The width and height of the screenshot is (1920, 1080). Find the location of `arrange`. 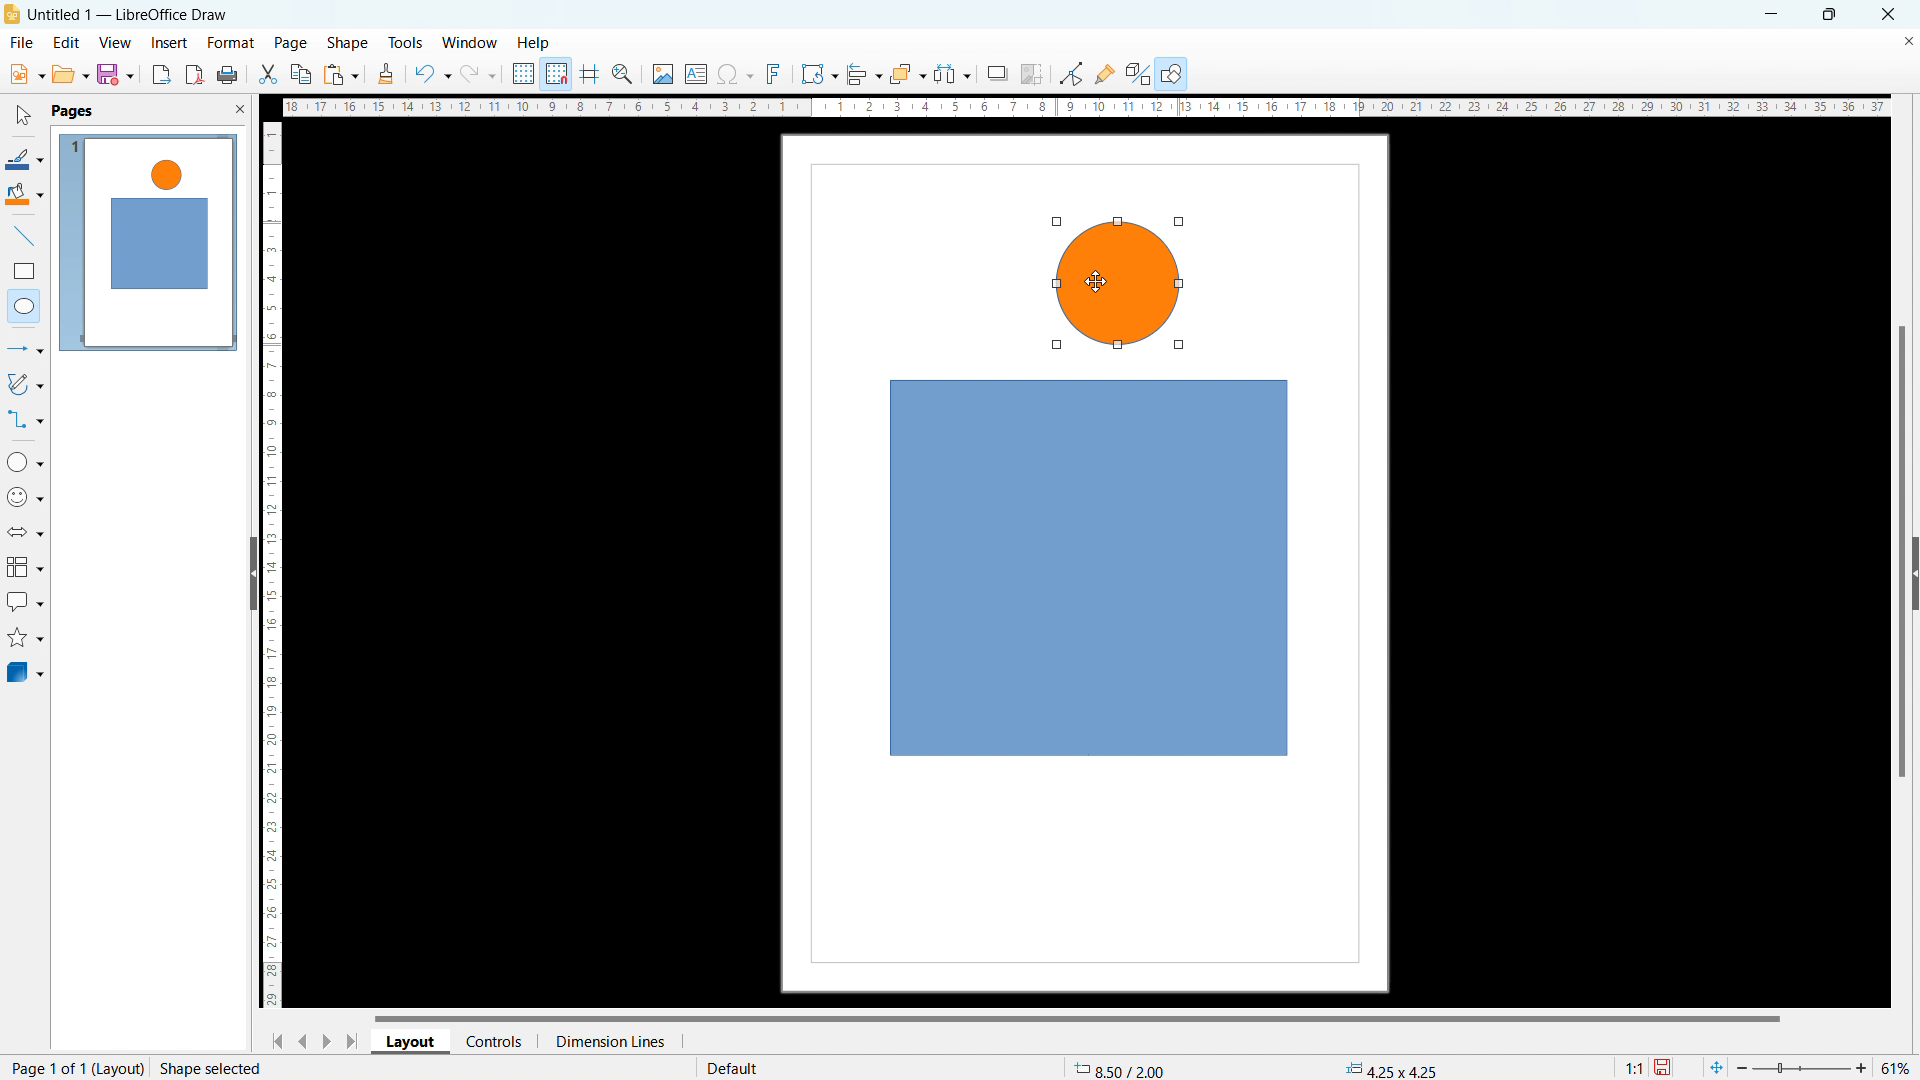

arrange is located at coordinates (907, 75).